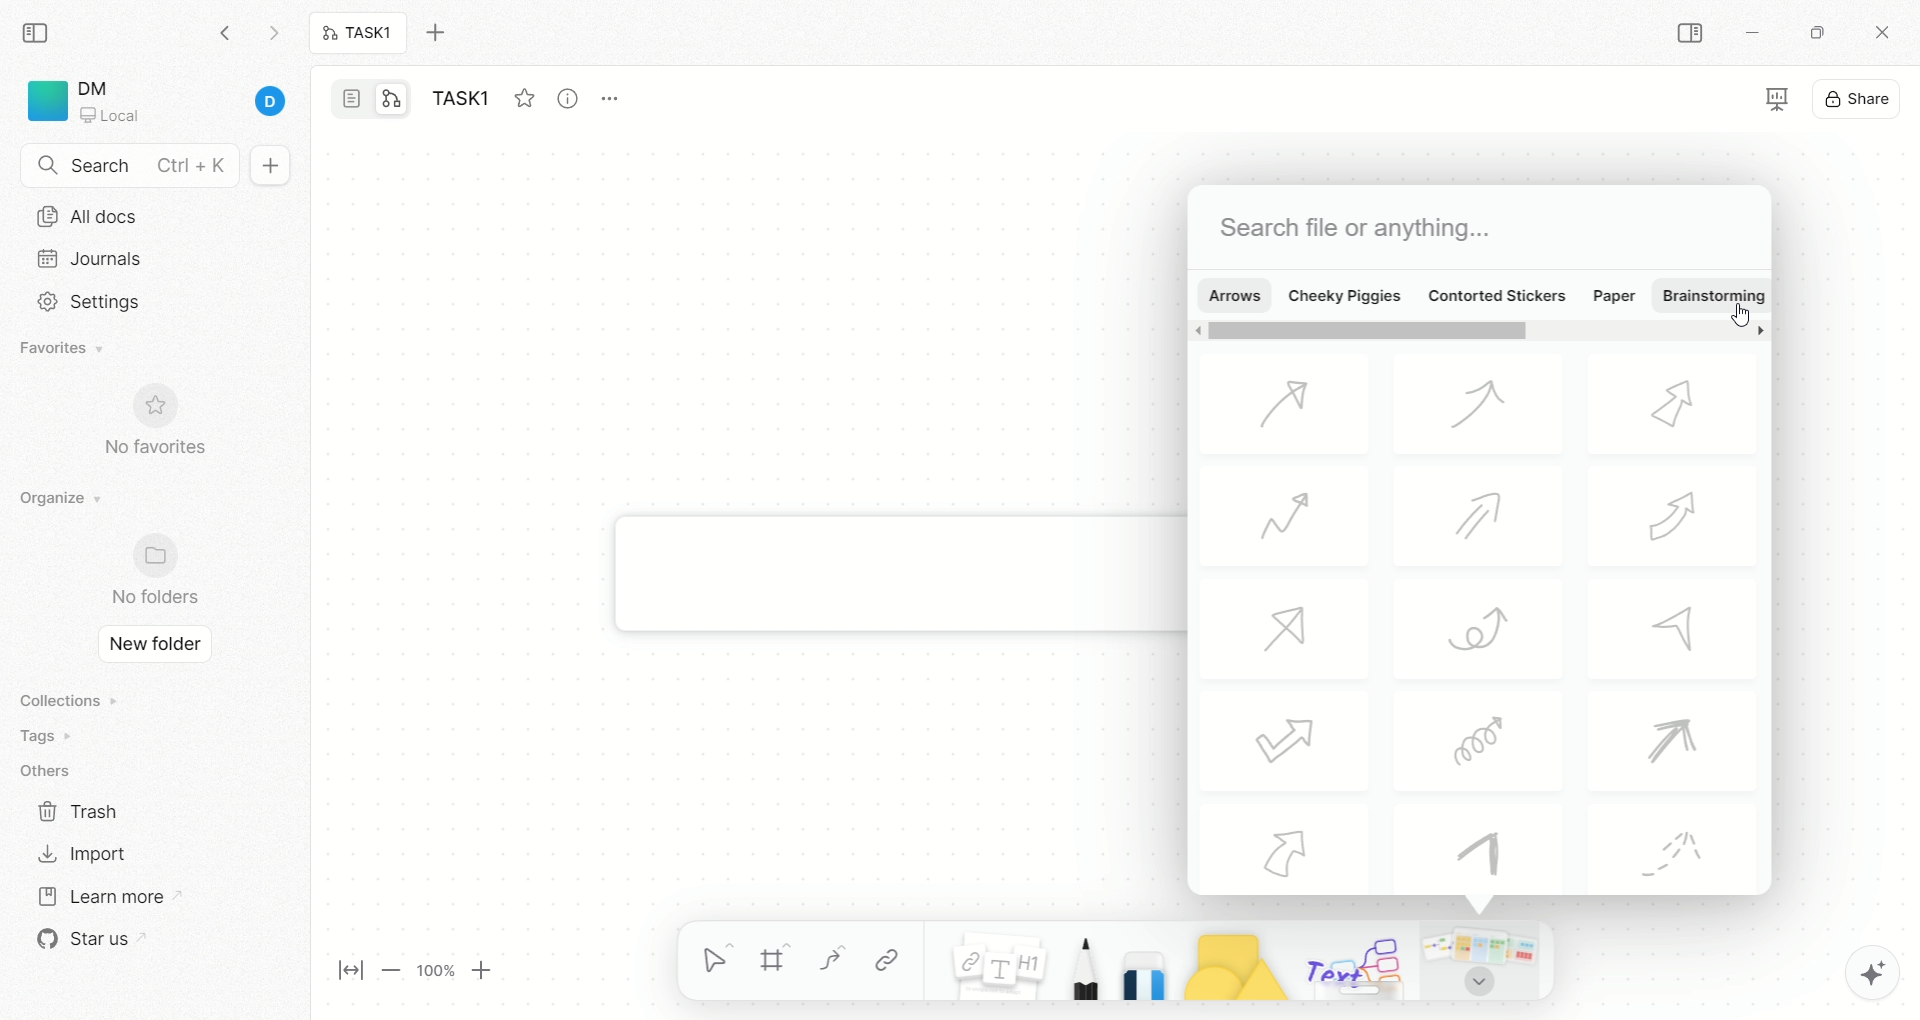  What do you see at coordinates (1738, 316) in the screenshot?
I see `cursor` at bounding box center [1738, 316].